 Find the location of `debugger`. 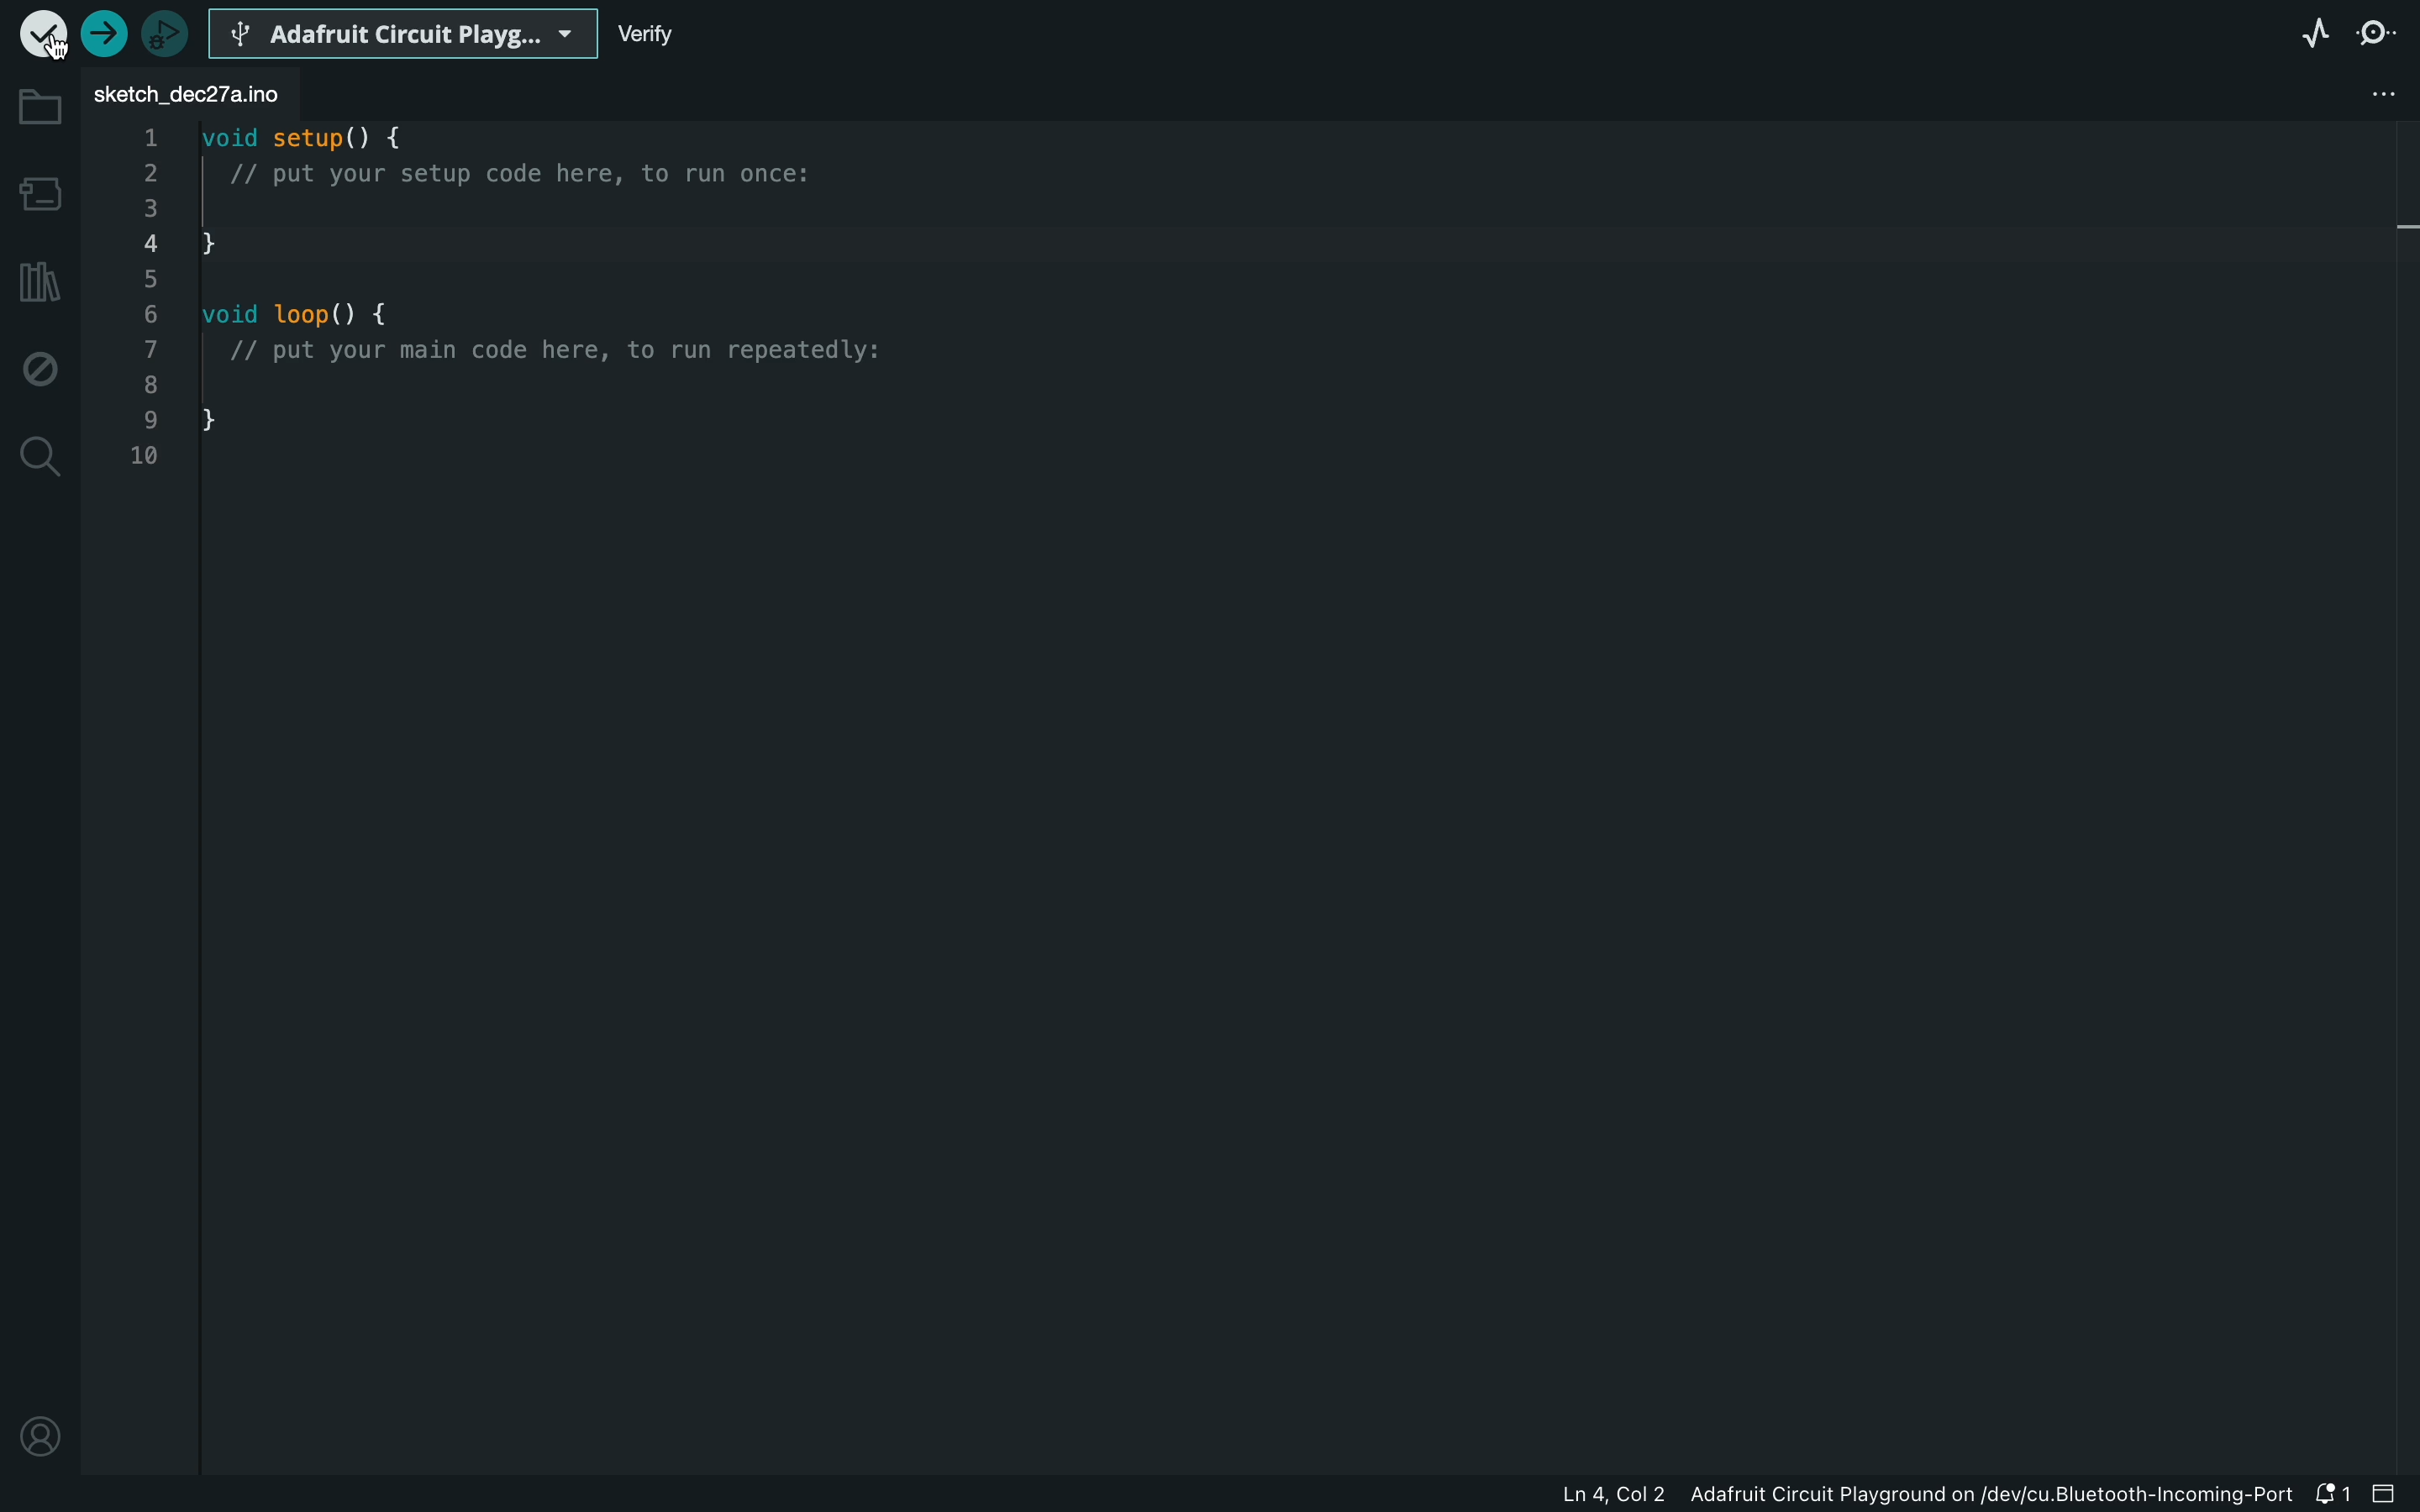

debugger is located at coordinates (167, 30).